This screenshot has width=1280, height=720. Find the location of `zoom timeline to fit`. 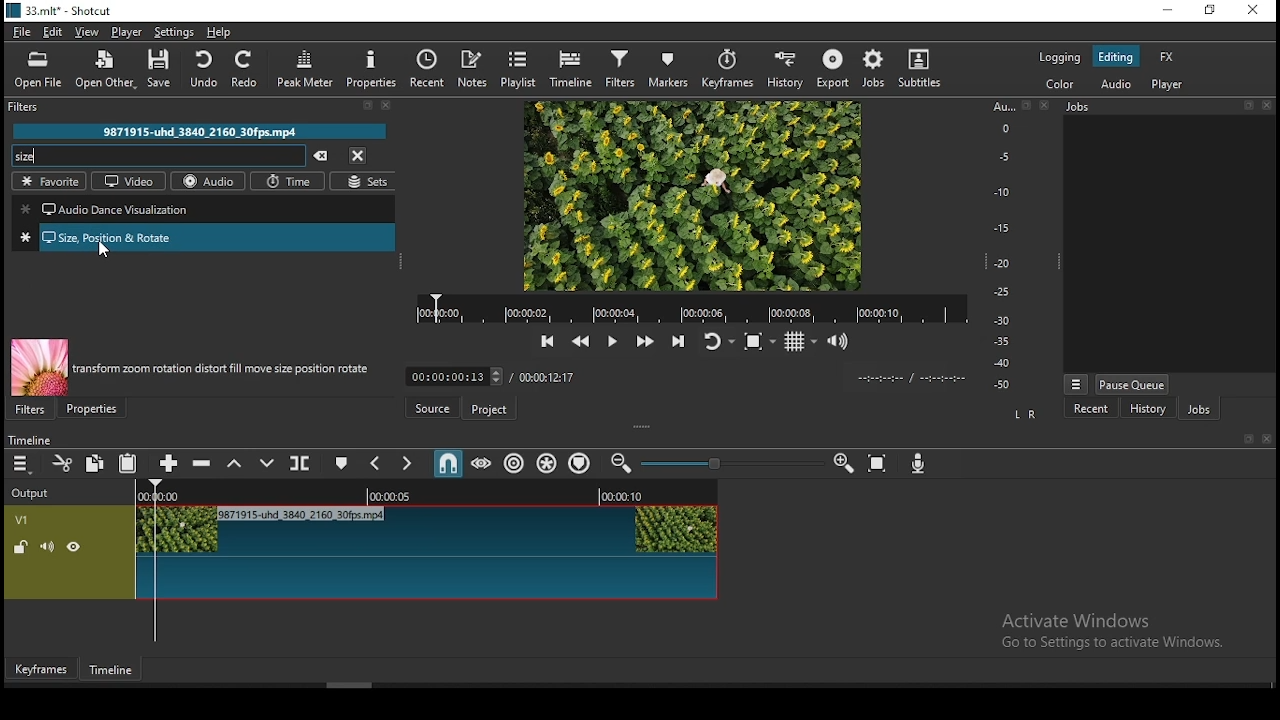

zoom timeline to fit is located at coordinates (879, 464).